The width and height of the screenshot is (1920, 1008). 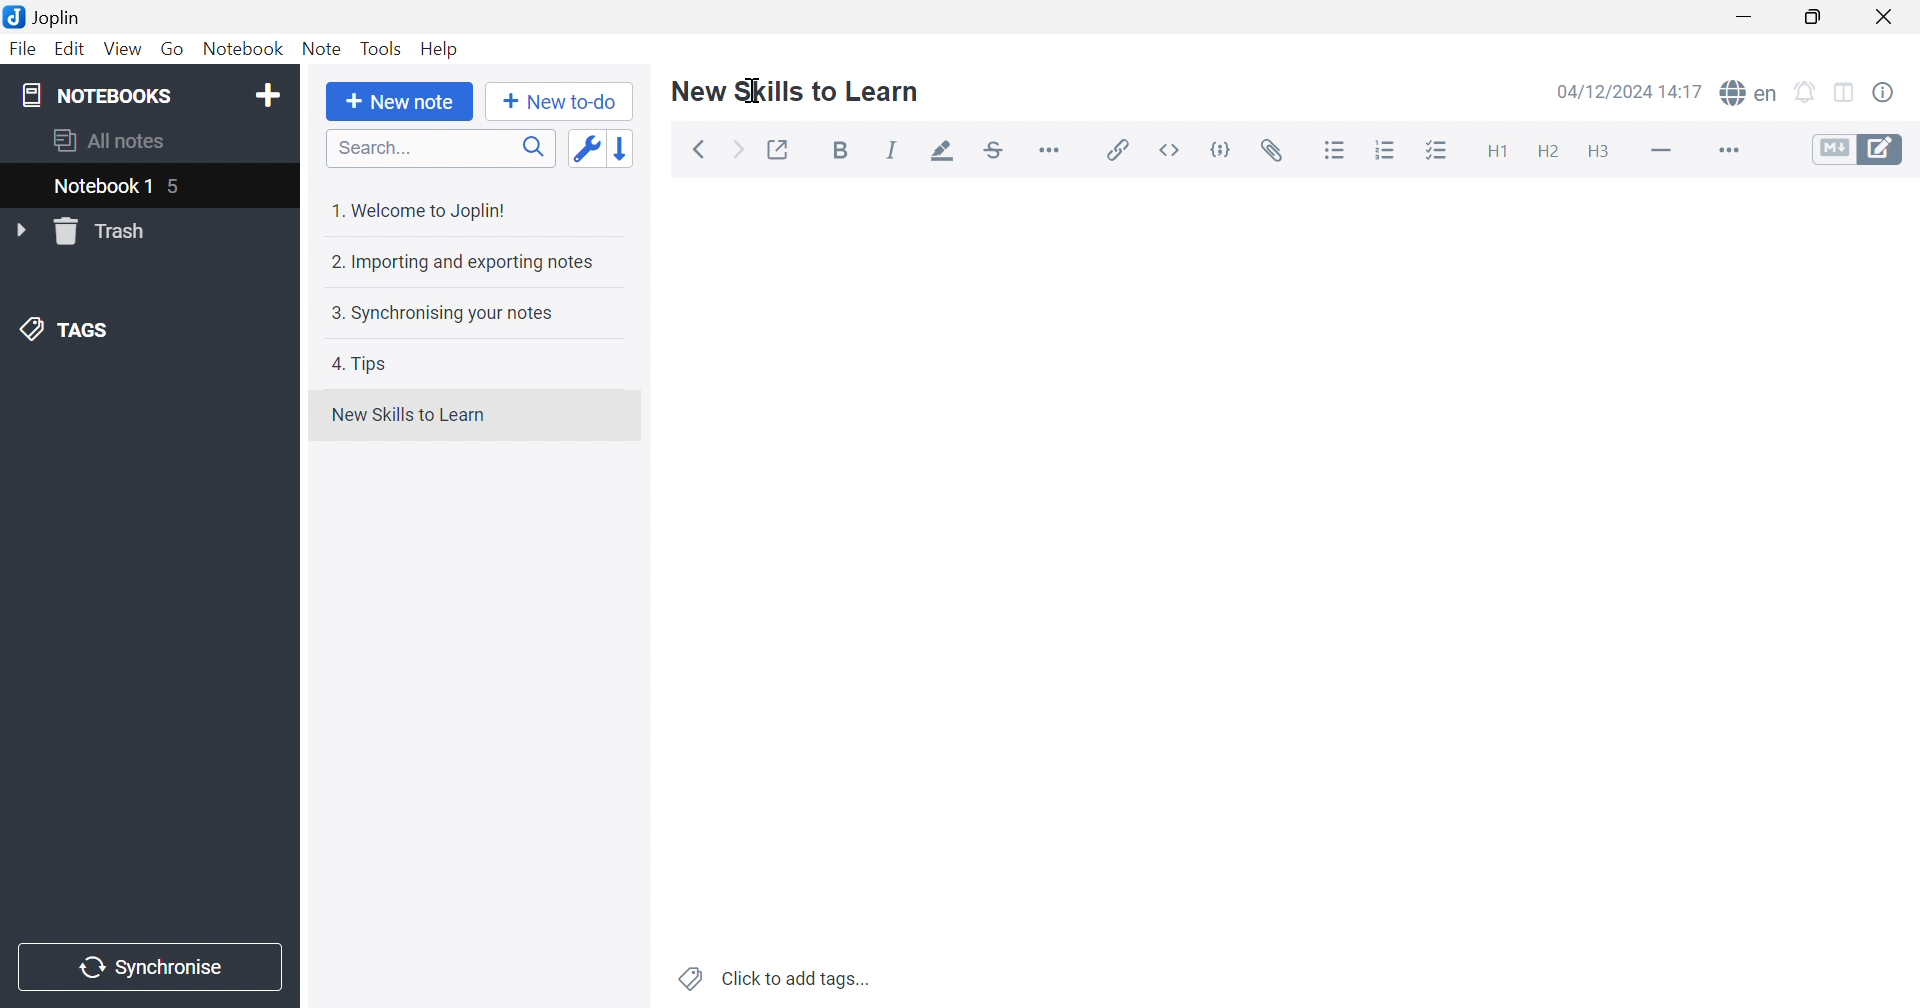 What do you see at coordinates (699, 151) in the screenshot?
I see `Back` at bounding box center [699, 151].